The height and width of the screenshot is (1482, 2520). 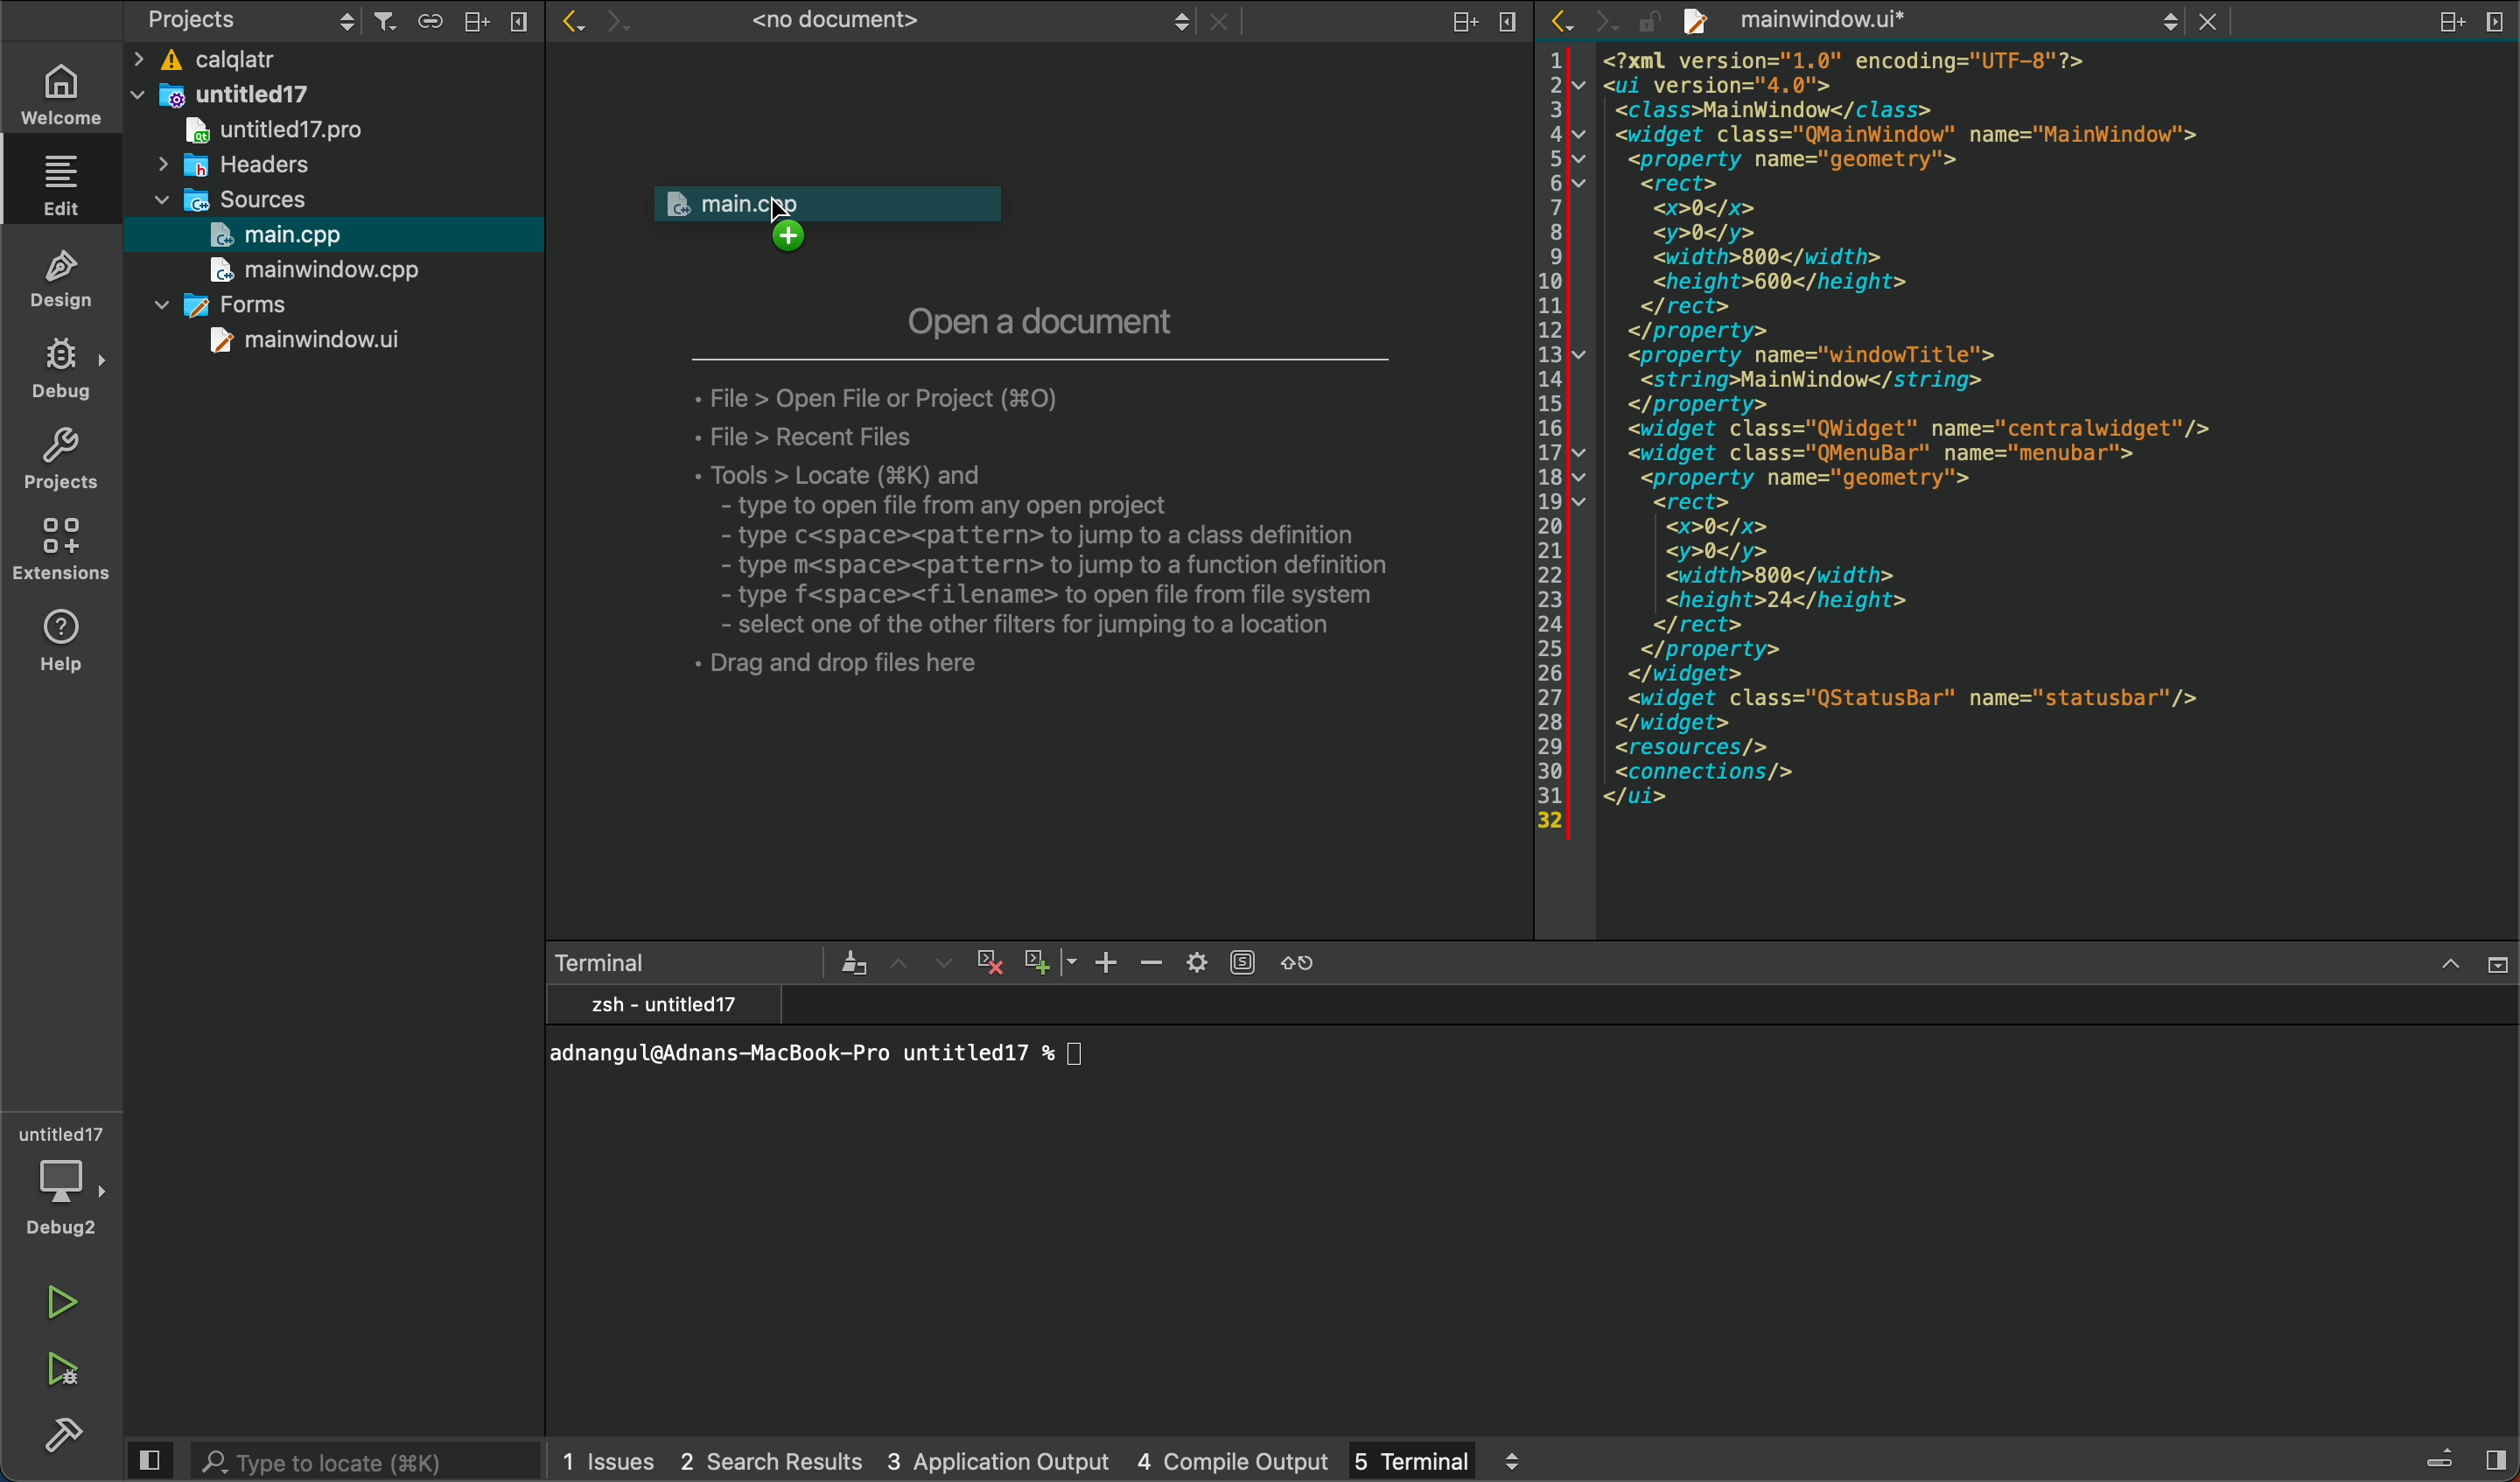 What do you see at coordinates (71, 1363) in the screenshot?
I see `run and debug` at bounding box center [71, 1363].